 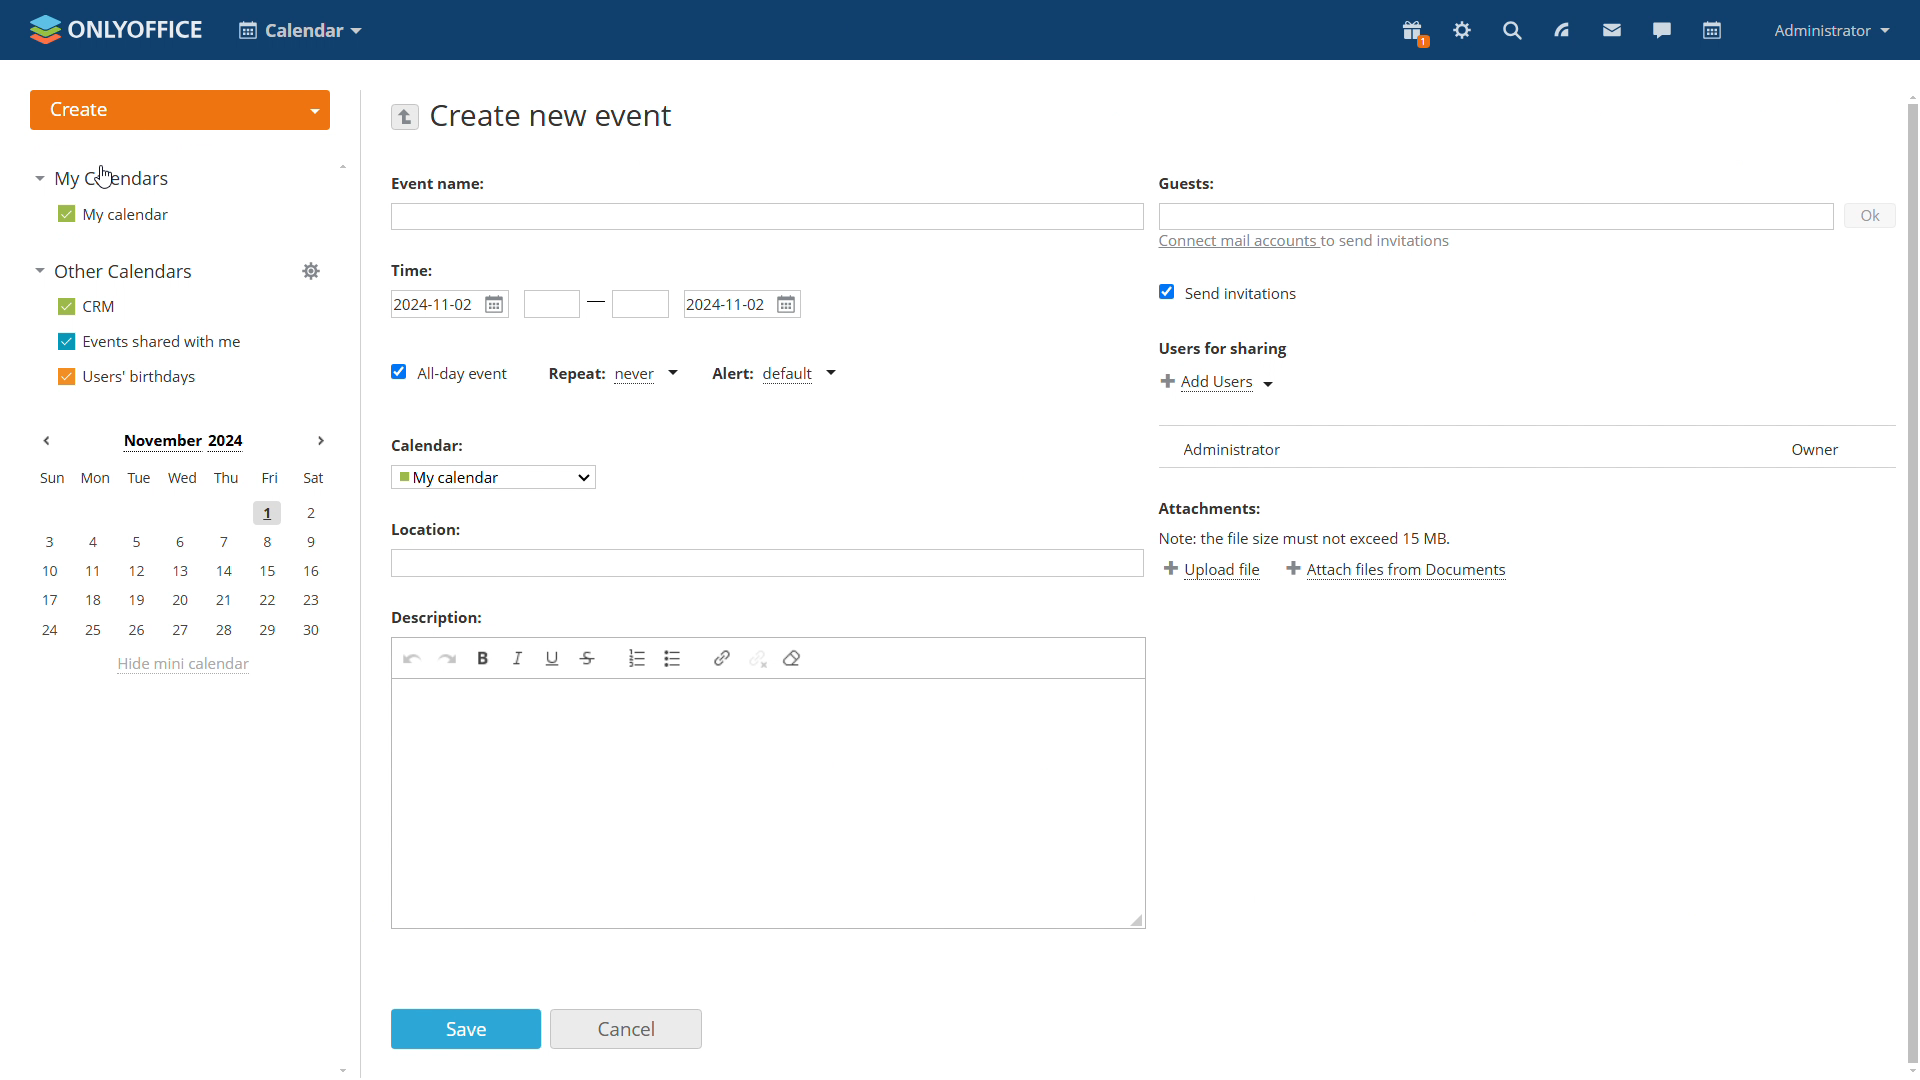 What do you see at coordinates (722, 658) in the screenshot?
I see `link` at bounding box center [722, 658].